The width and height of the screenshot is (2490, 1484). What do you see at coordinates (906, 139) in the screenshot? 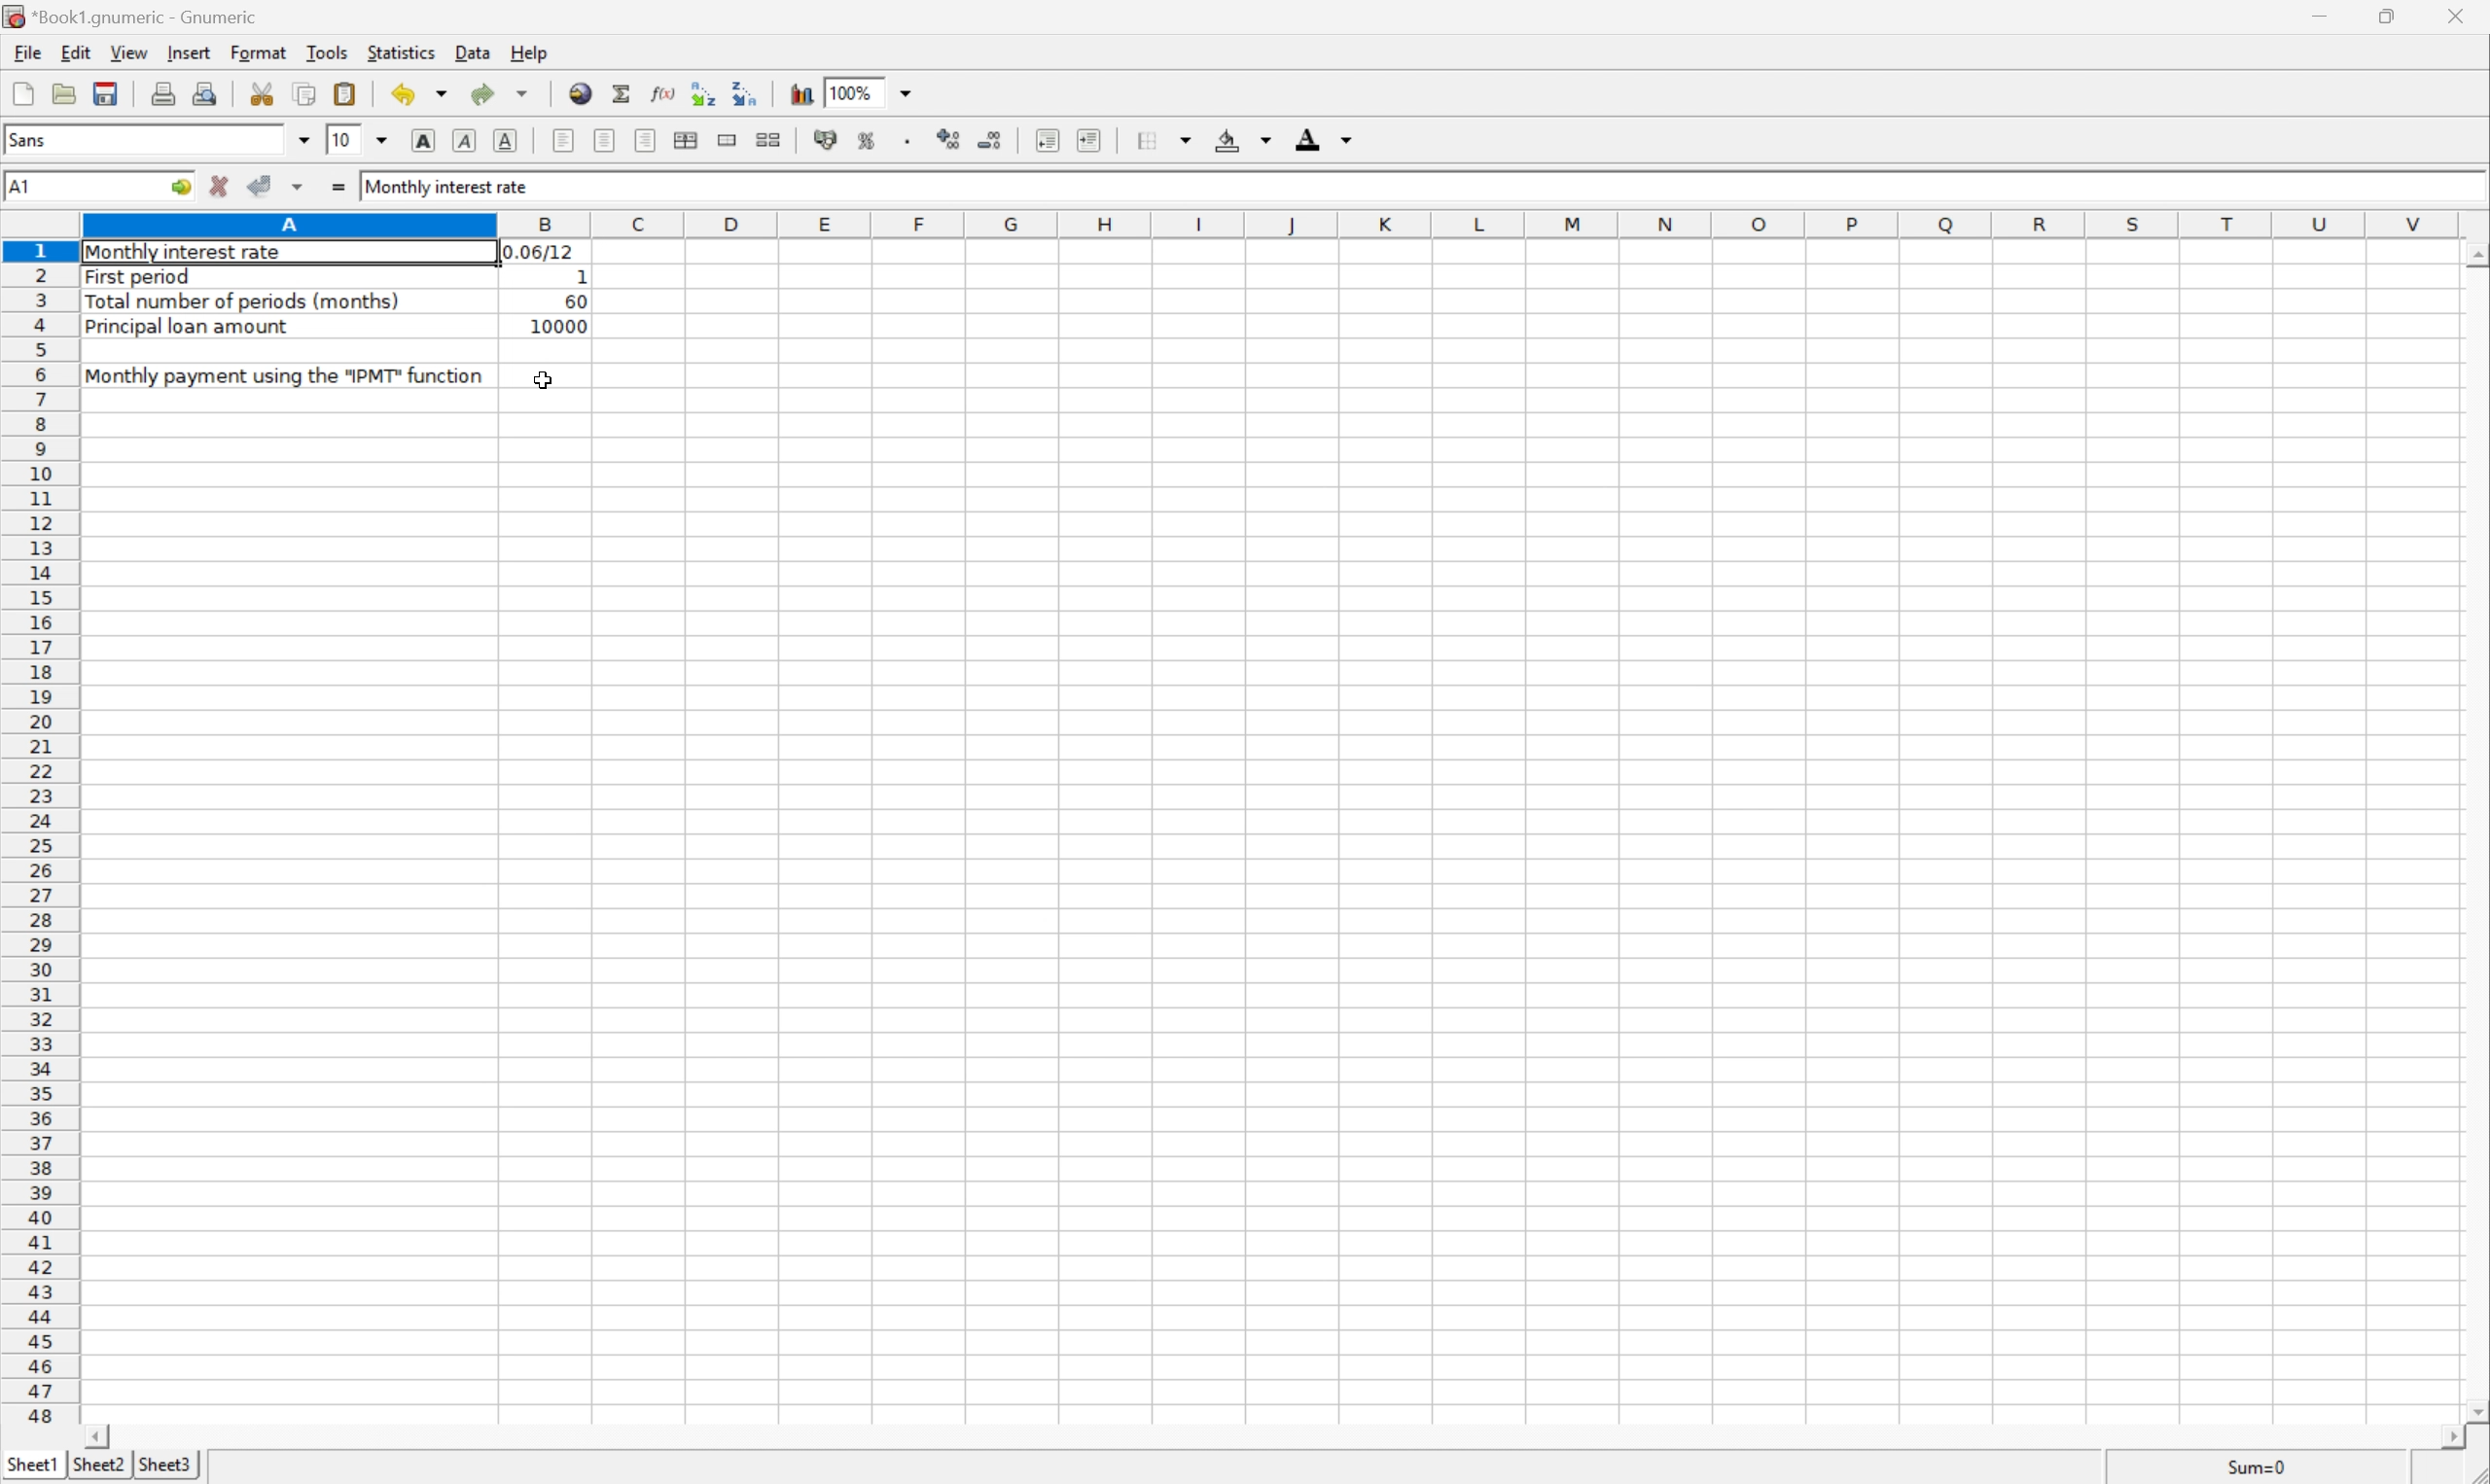
I see `Set the format of the selected cells to include a thousands separator` at bounding box center [906, 139].